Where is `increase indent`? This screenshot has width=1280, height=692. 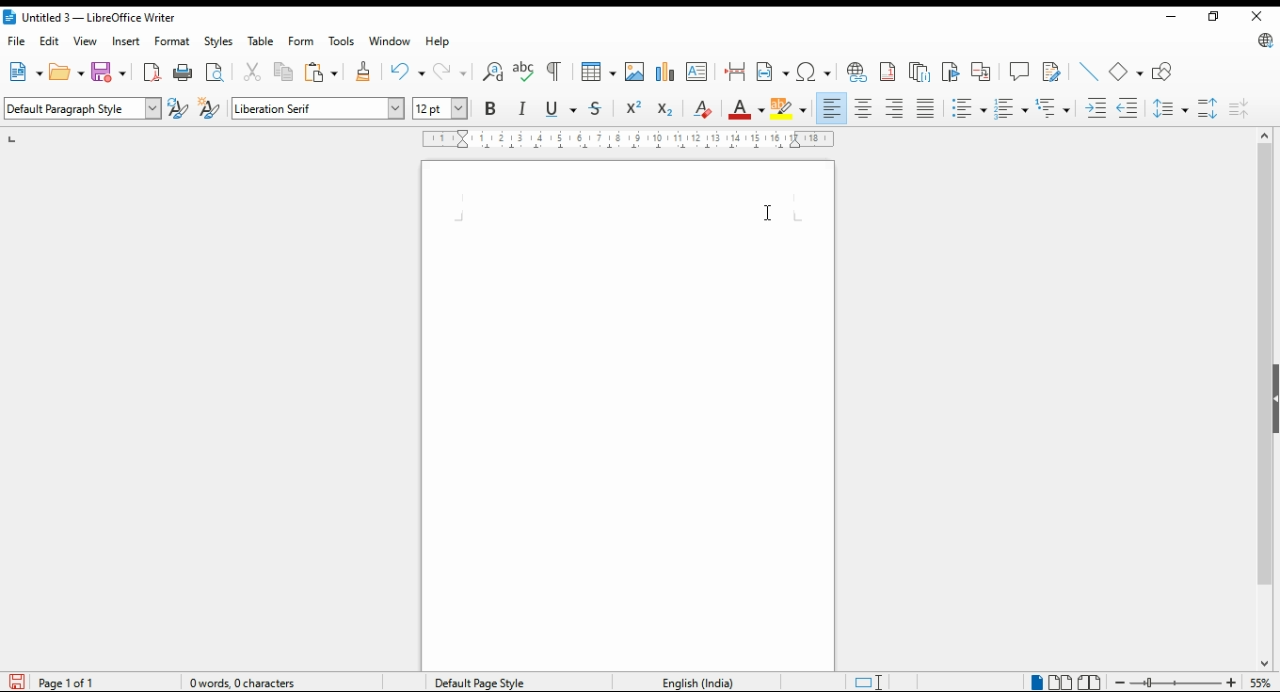 increase indent is located at coordinates (1097, 108).